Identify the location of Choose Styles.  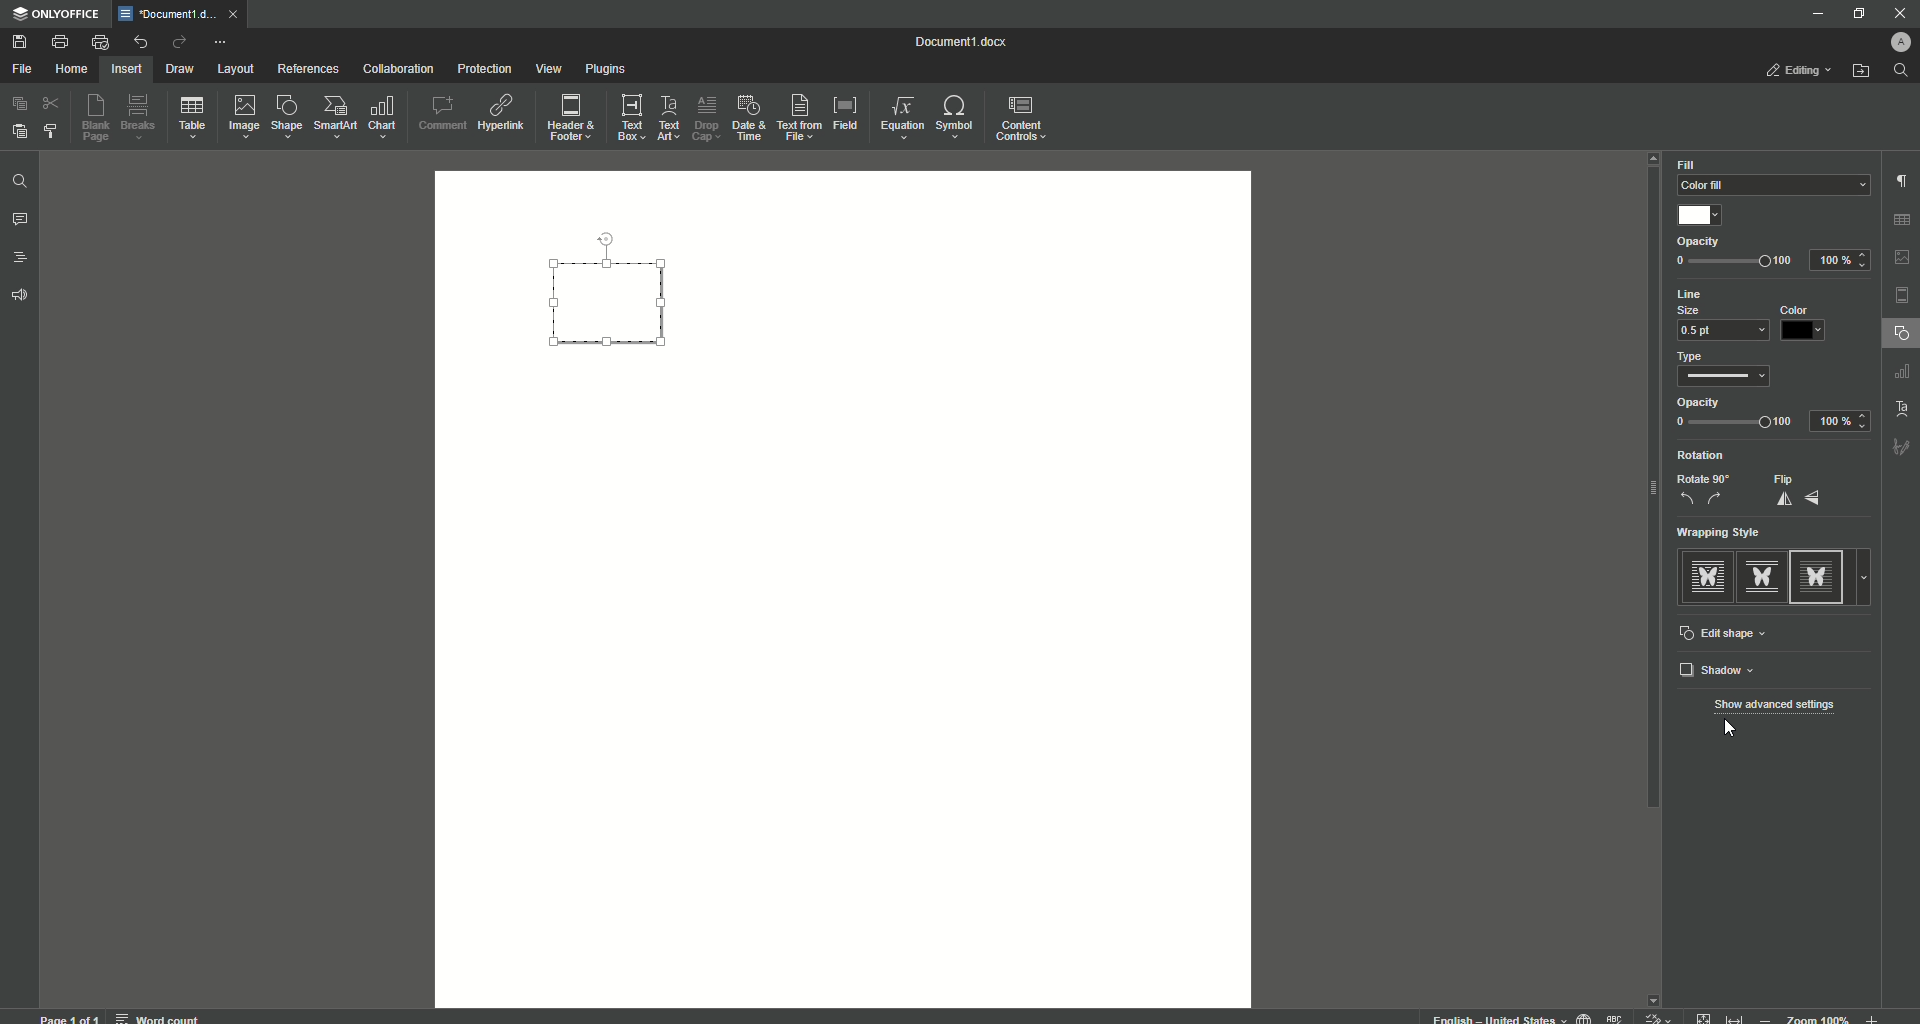
(52, 130).